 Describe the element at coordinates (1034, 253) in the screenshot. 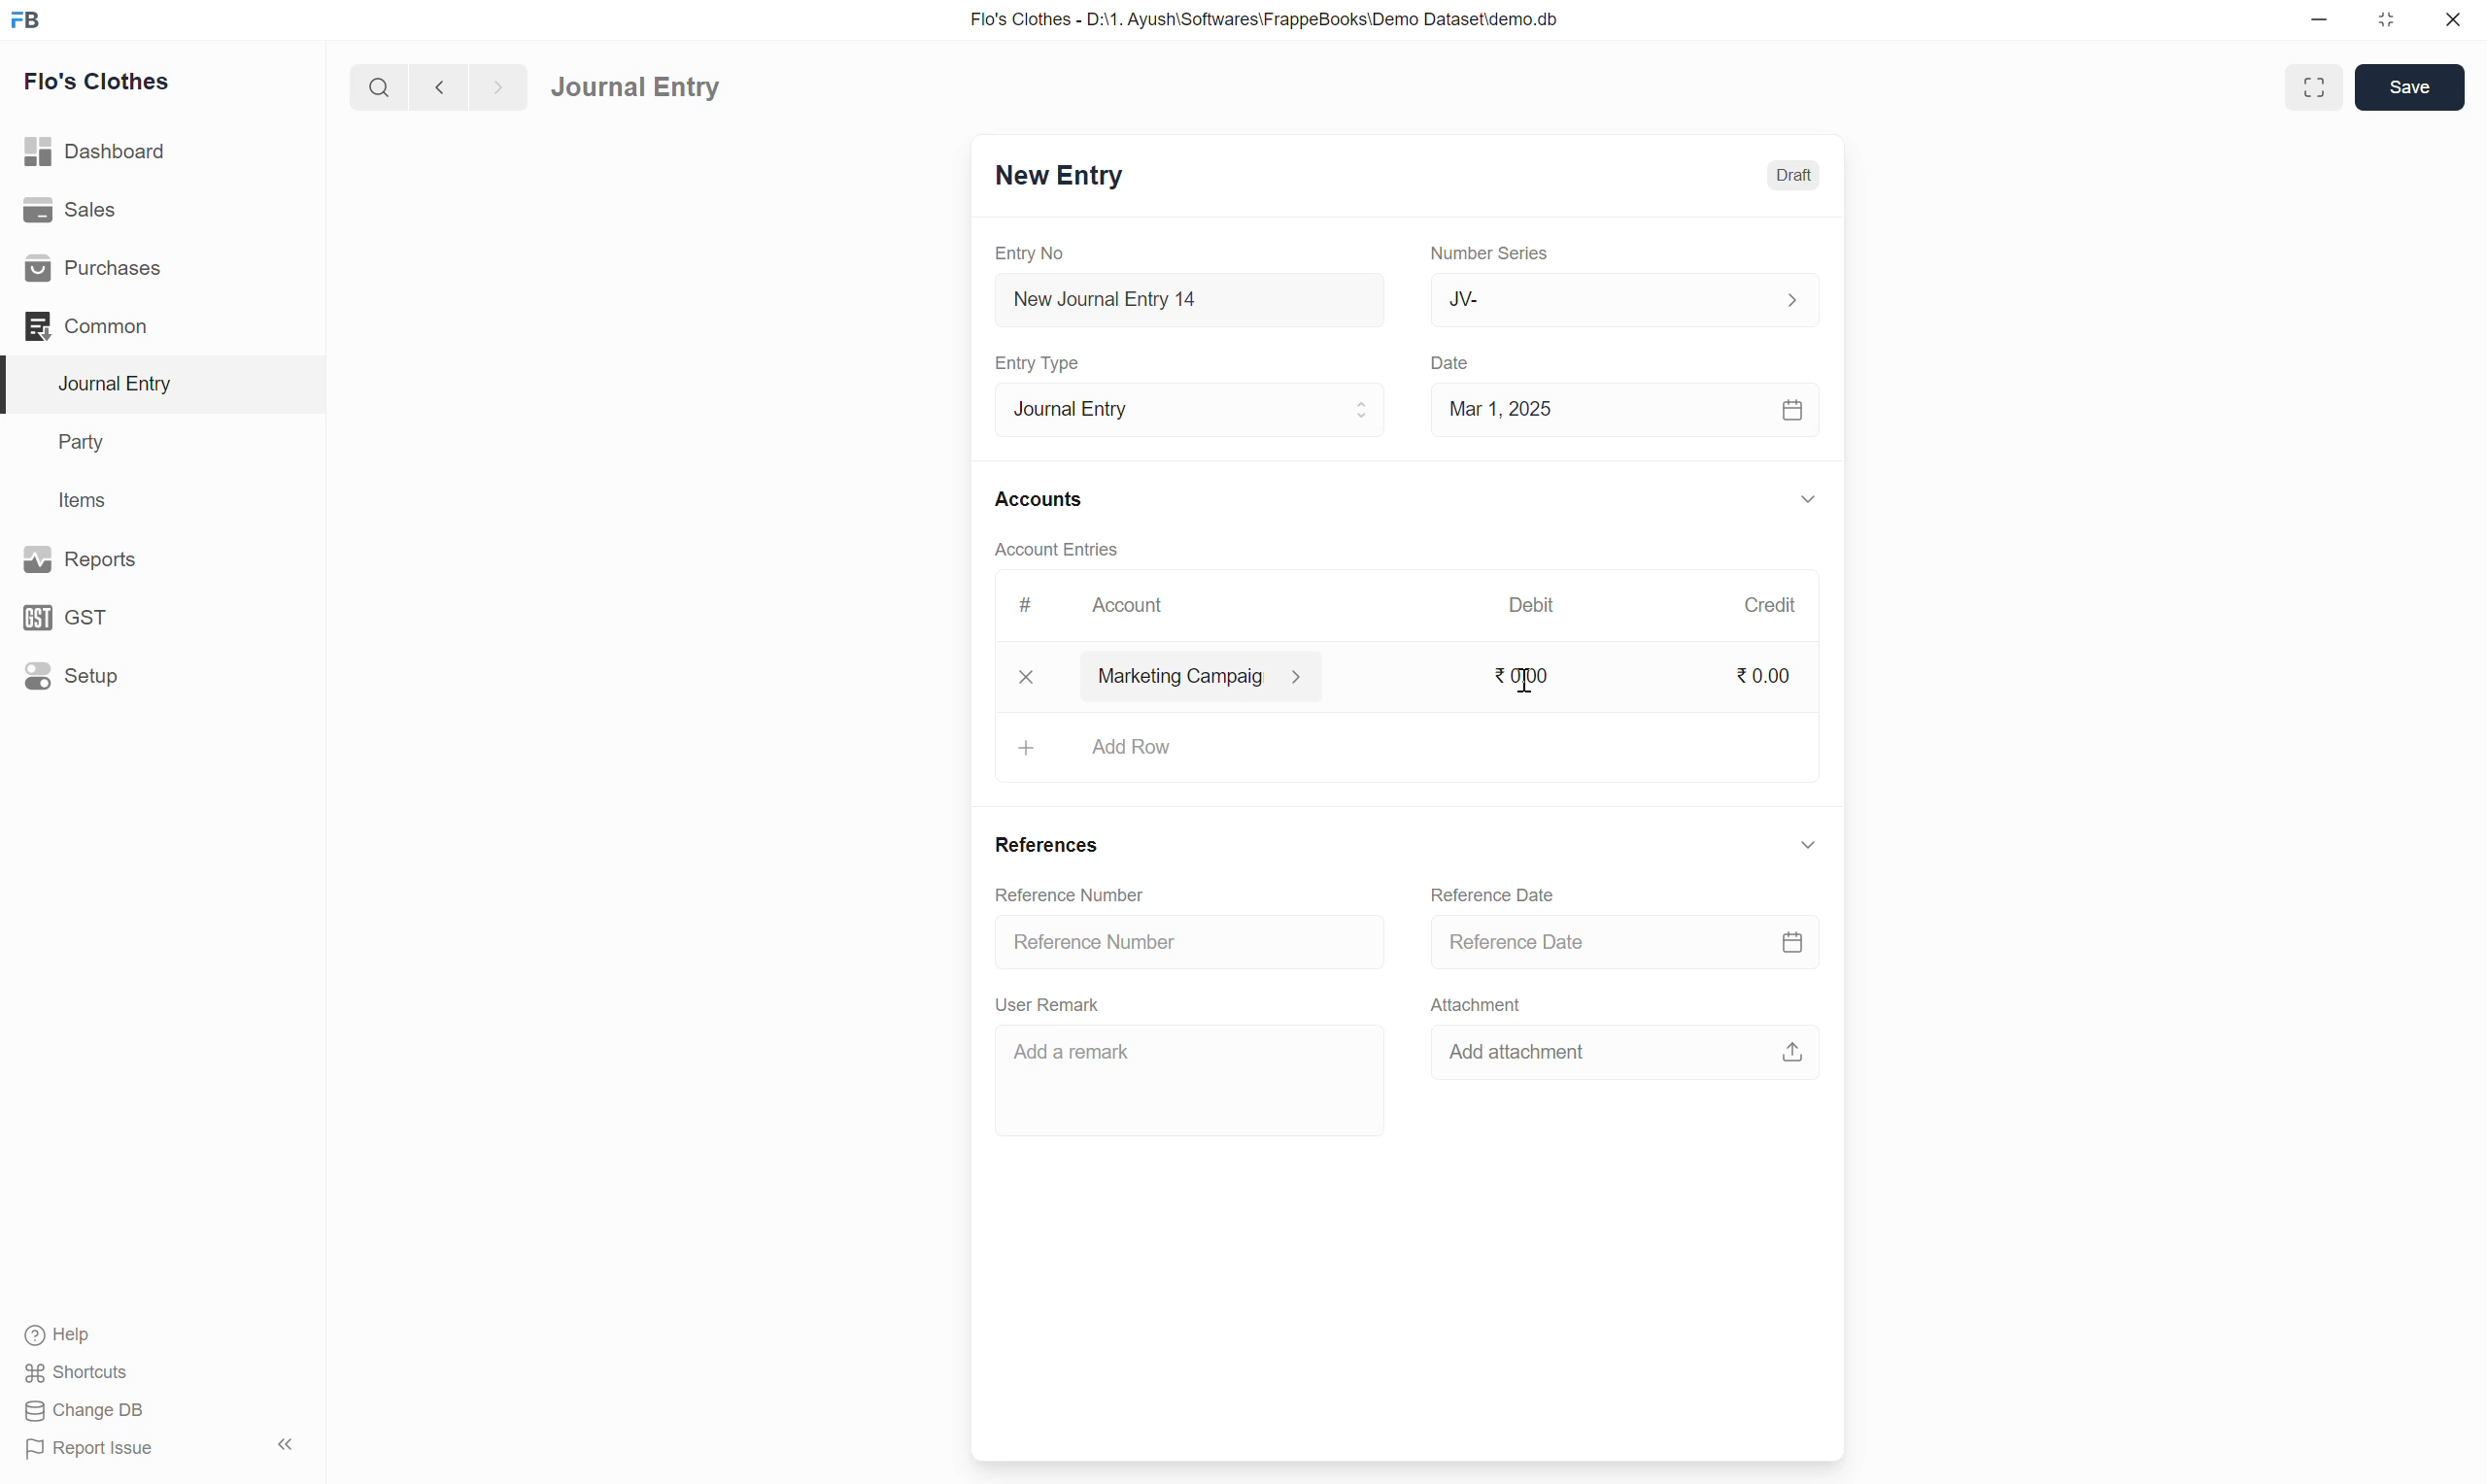

I see `Entry No` at that location.